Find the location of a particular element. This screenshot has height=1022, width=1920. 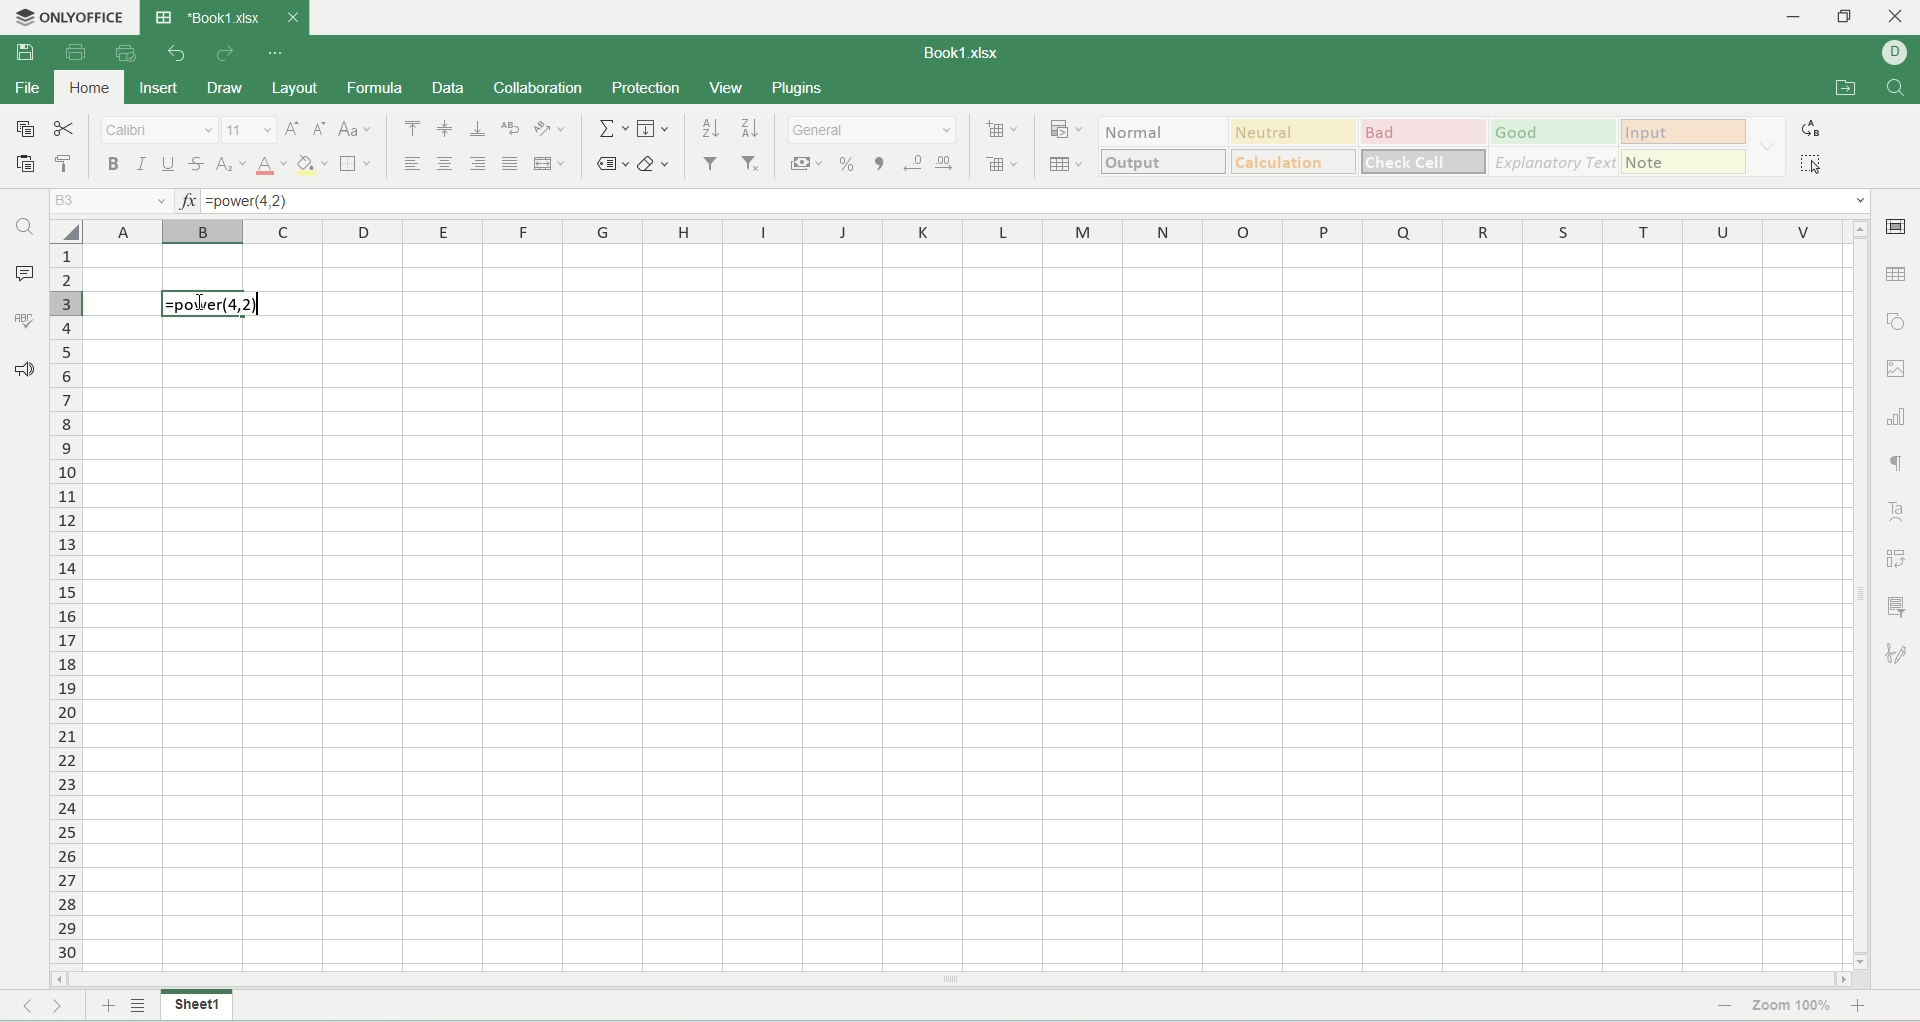

layout is located at coordinates (295, 90).